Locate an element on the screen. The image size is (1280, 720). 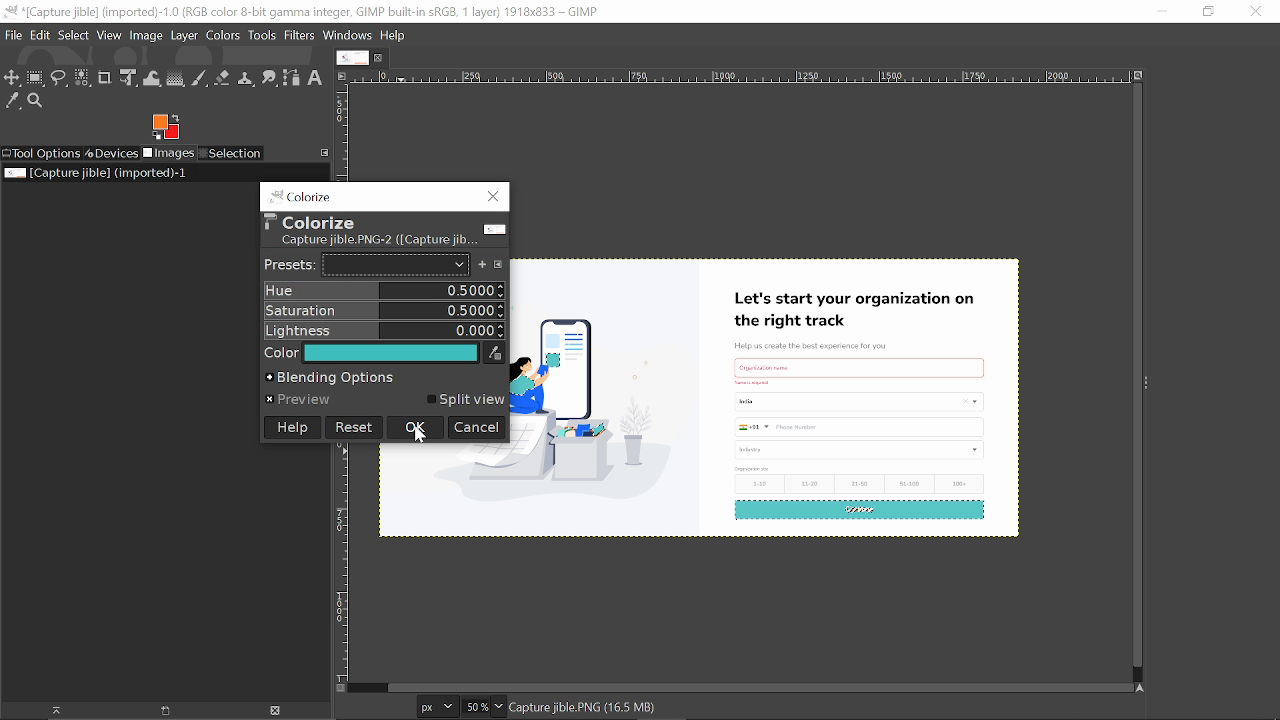
photoshop tool is located at coordinates (376, 229).